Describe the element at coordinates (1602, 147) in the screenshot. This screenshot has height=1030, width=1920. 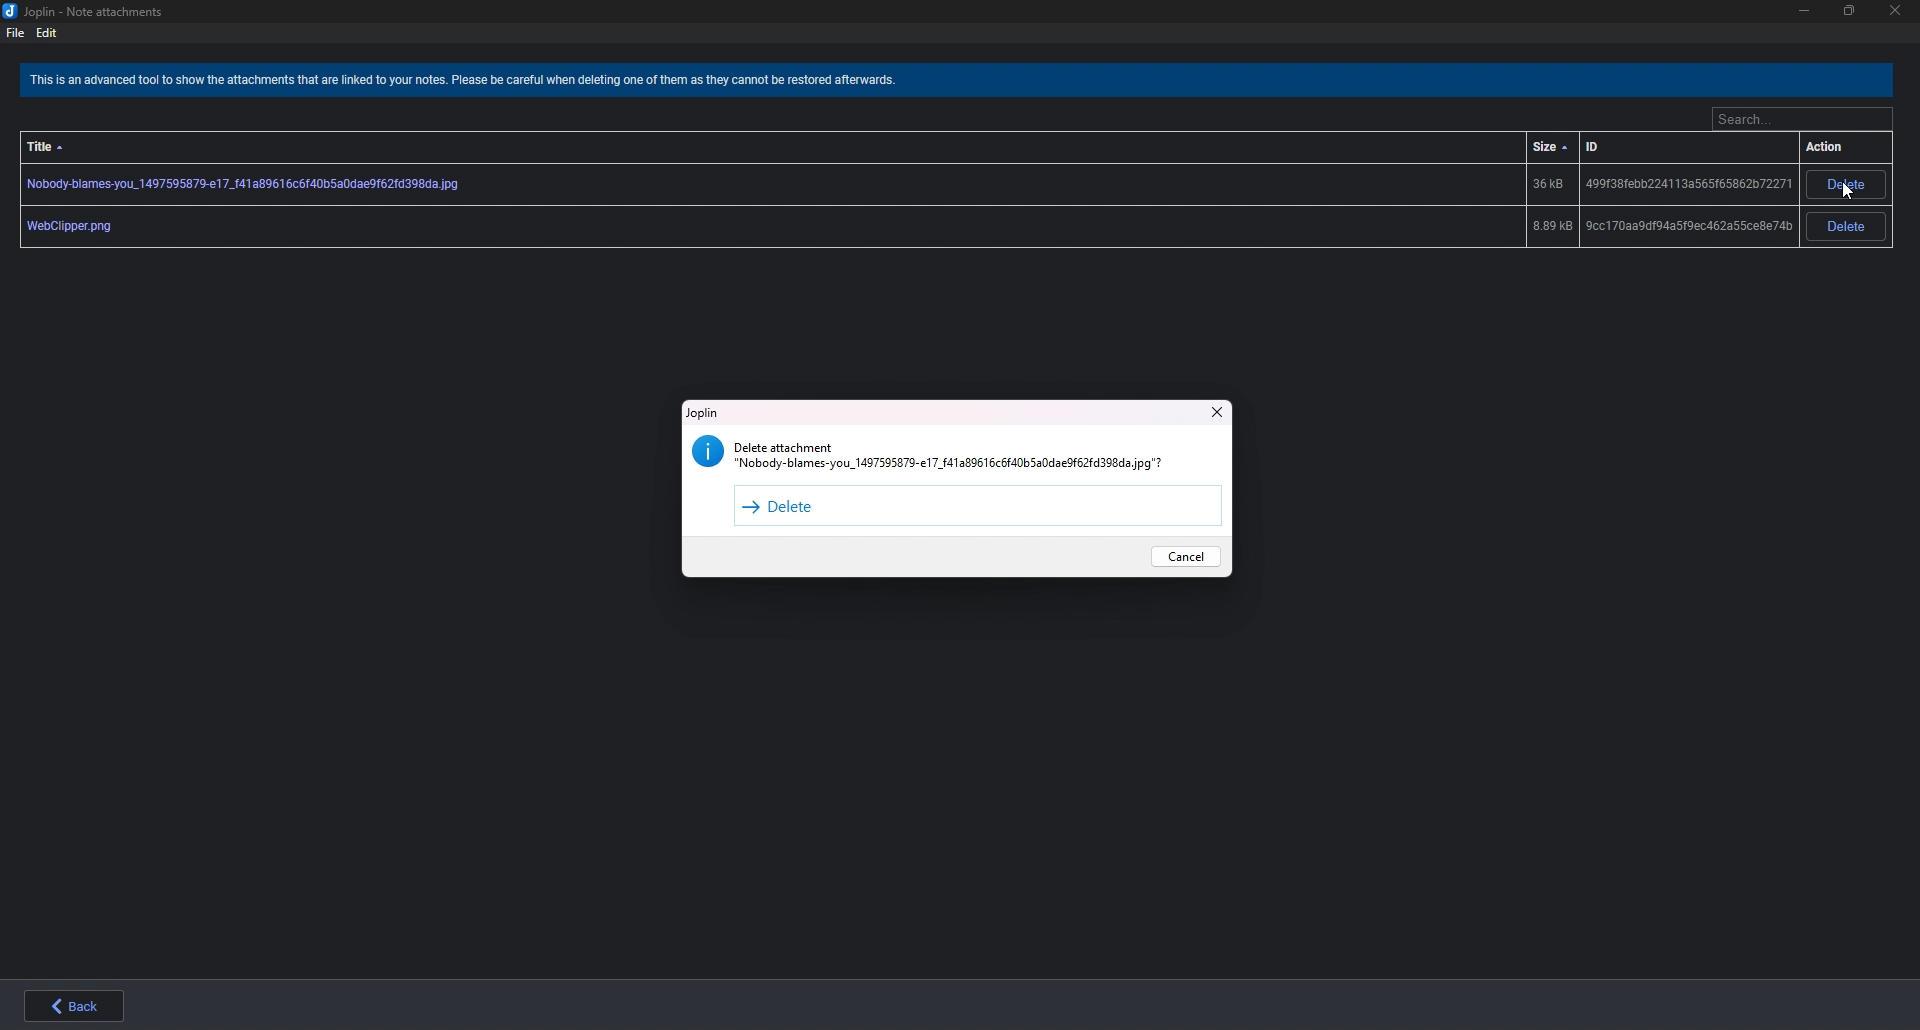
I see `id` at that location.